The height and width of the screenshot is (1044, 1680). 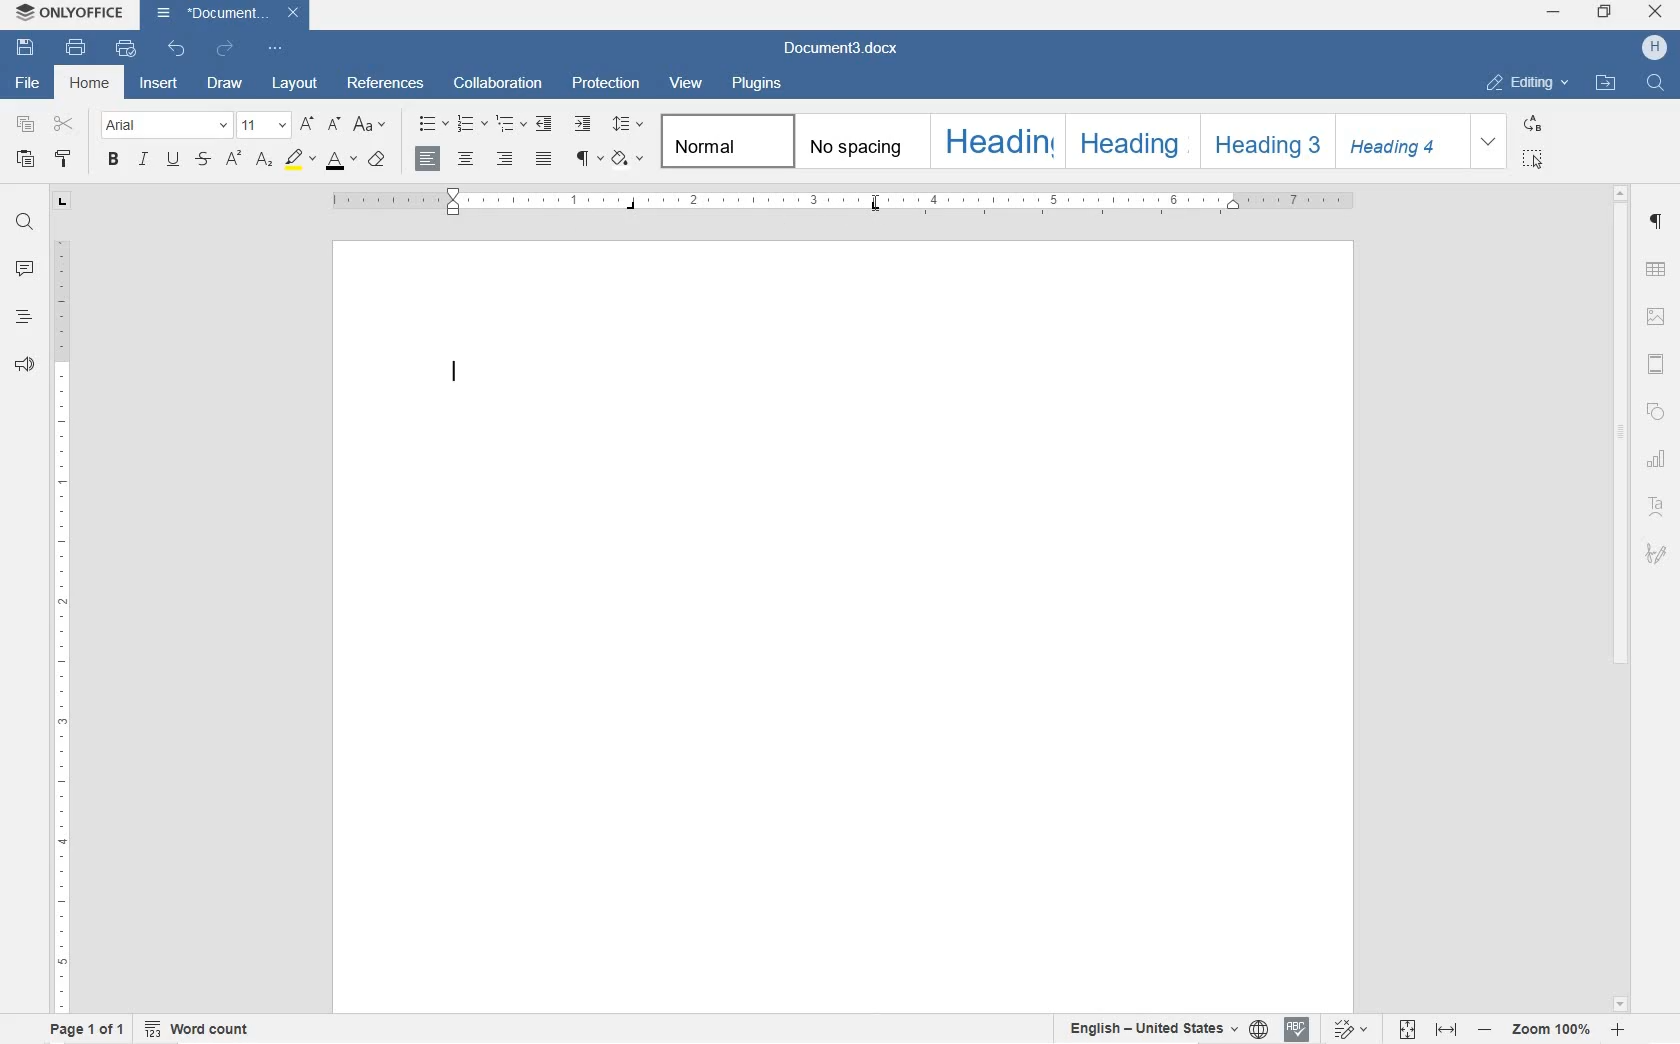 What do you see at coordinates (876, 209) in the screenshot?
I see `tab stop added` at bounding box center [876, 209].